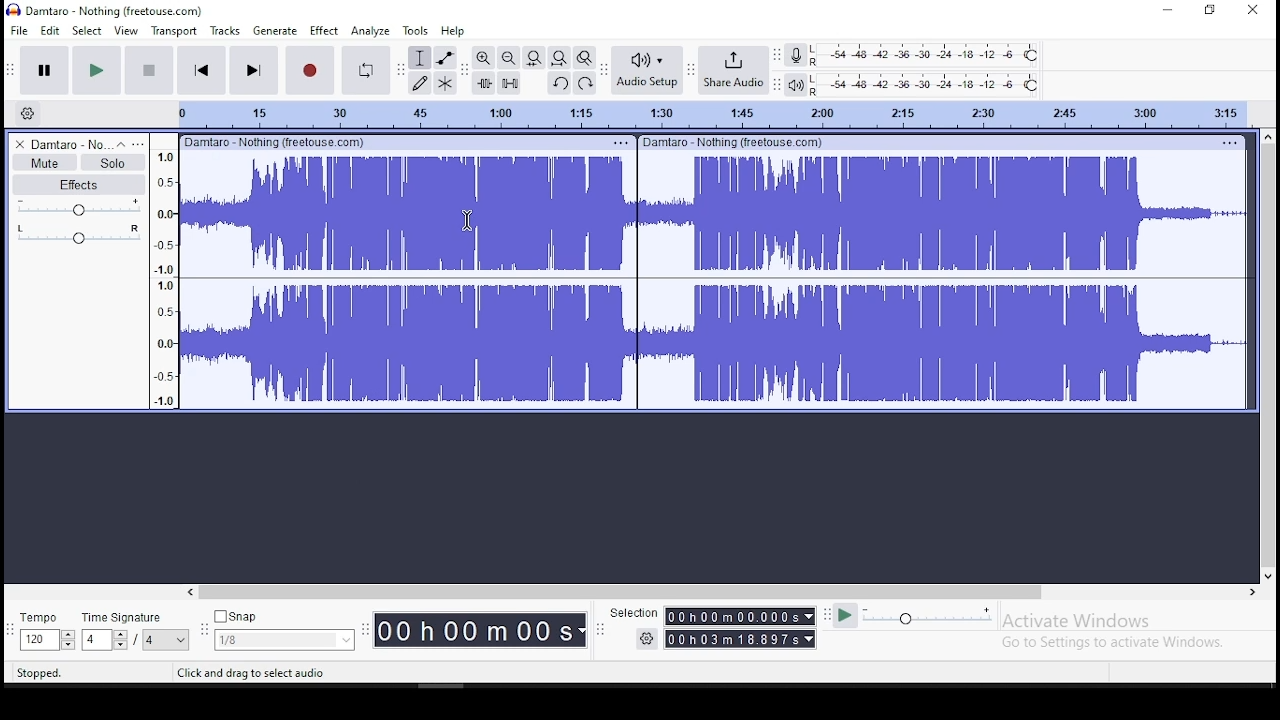  Describe the element at coordinates (107, 10) in the screenshot. I see `icon and file name` at that location.